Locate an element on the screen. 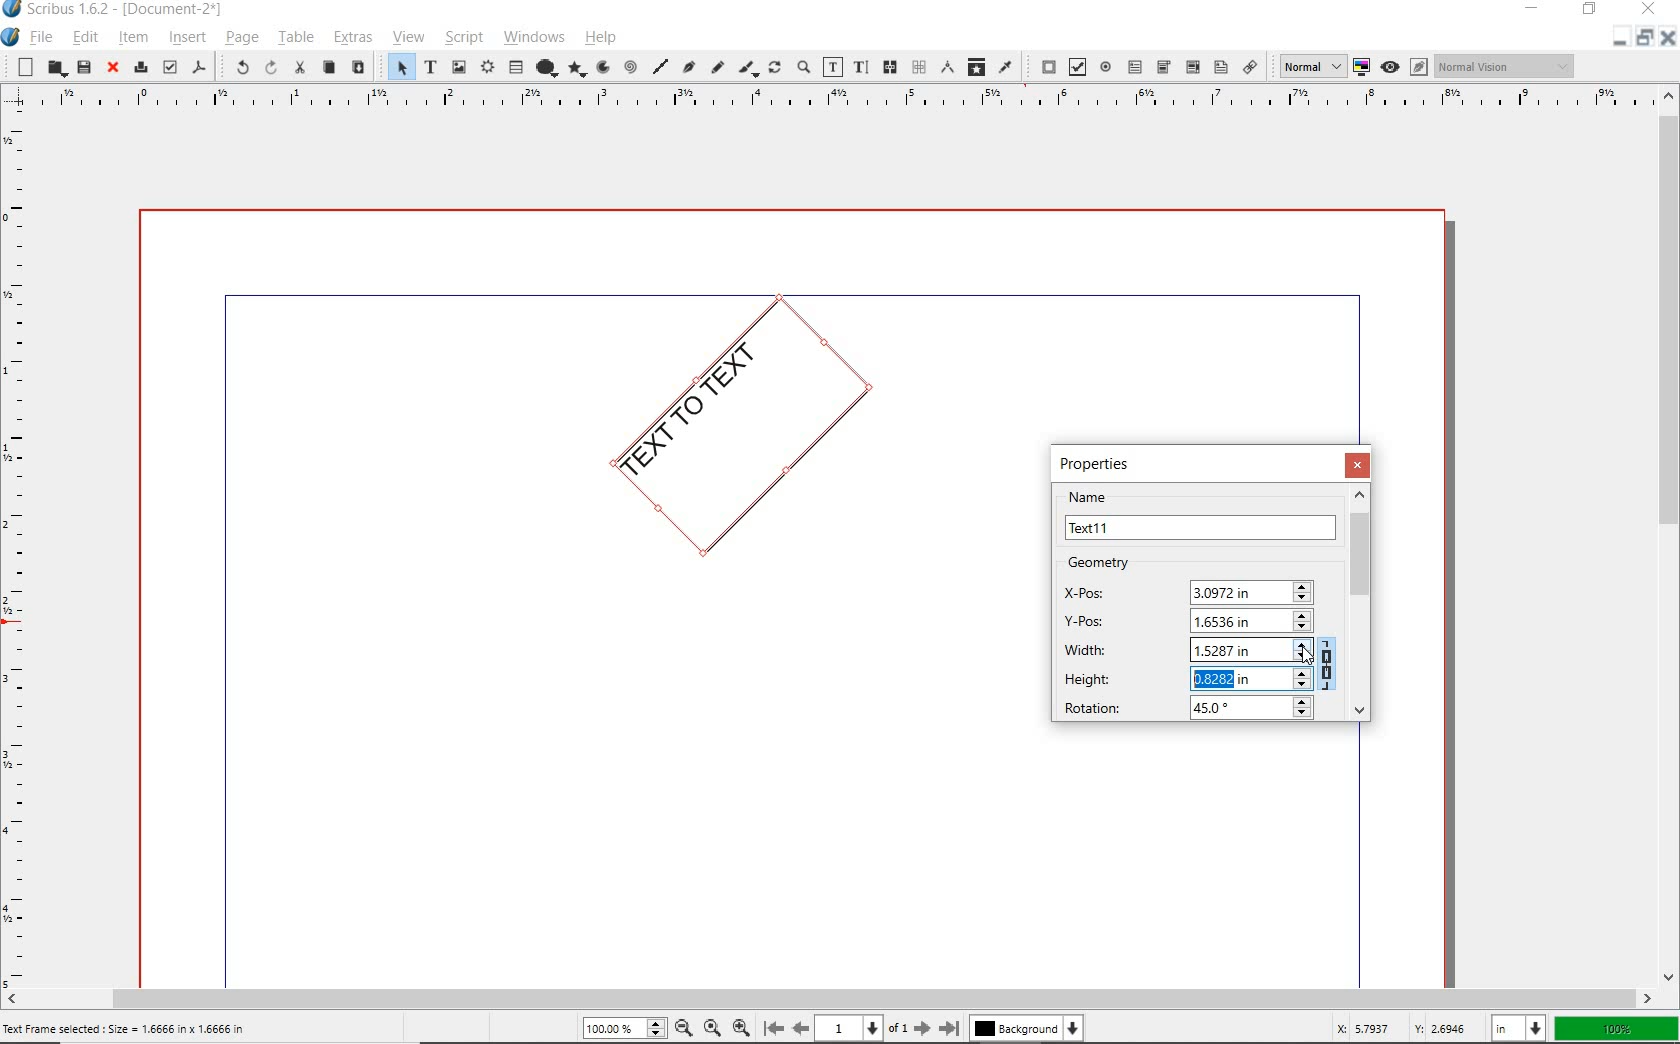  preview mode is located at coordinates (1405, 67).